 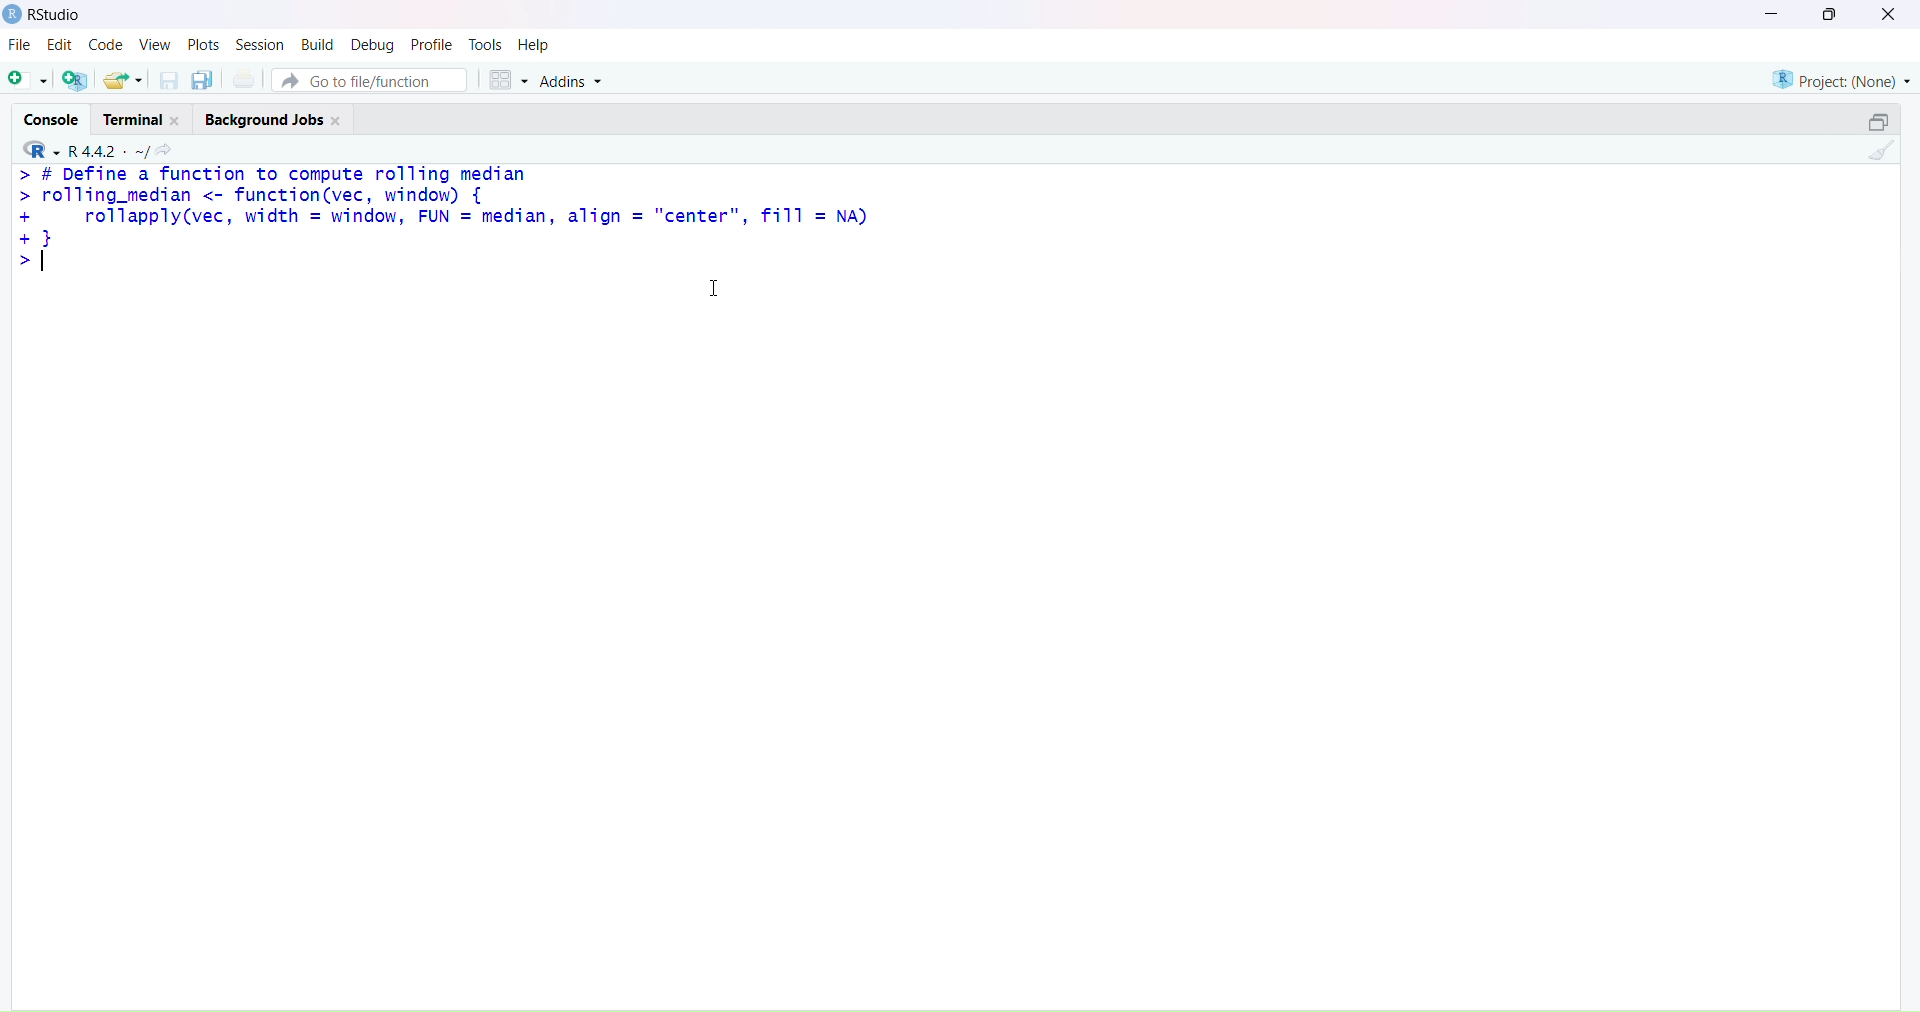 I want to click on clean, so click(x=1881, y=150).